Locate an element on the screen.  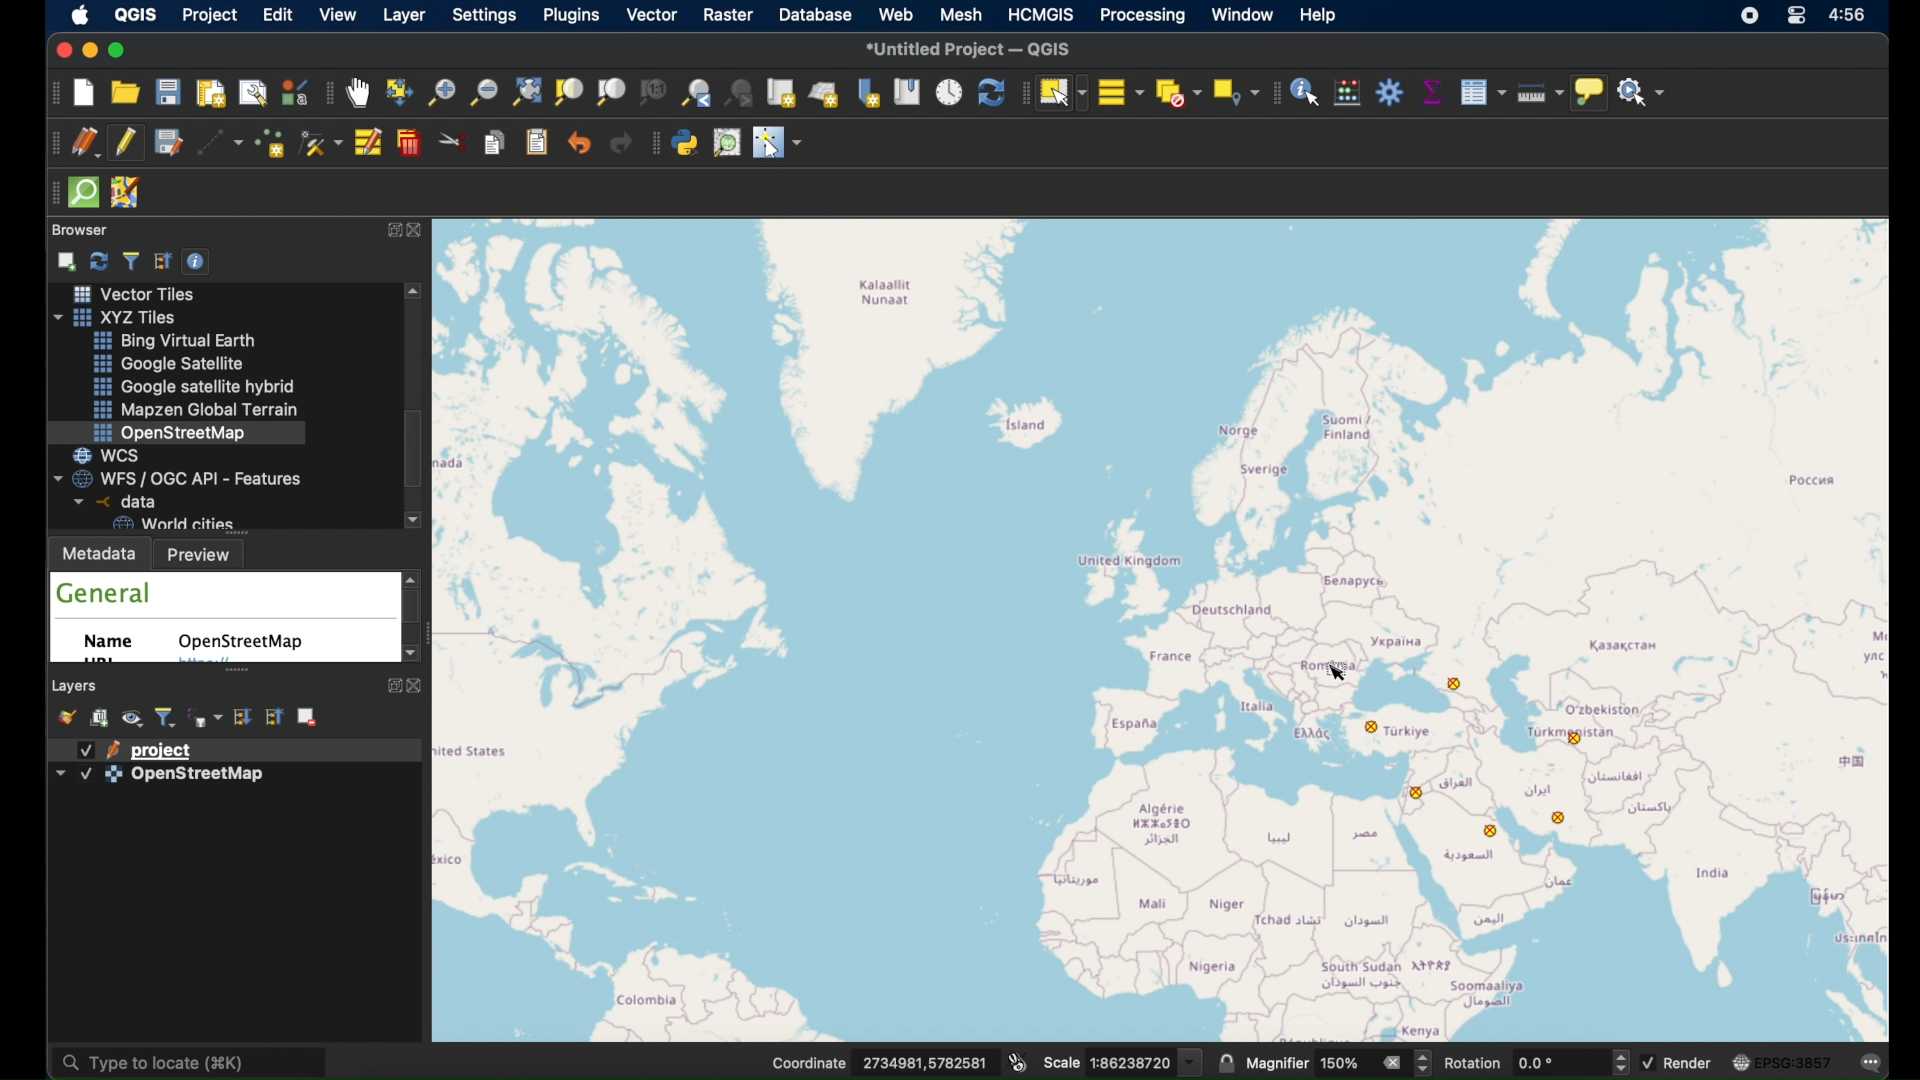
 is located at coordinates (209, 14).